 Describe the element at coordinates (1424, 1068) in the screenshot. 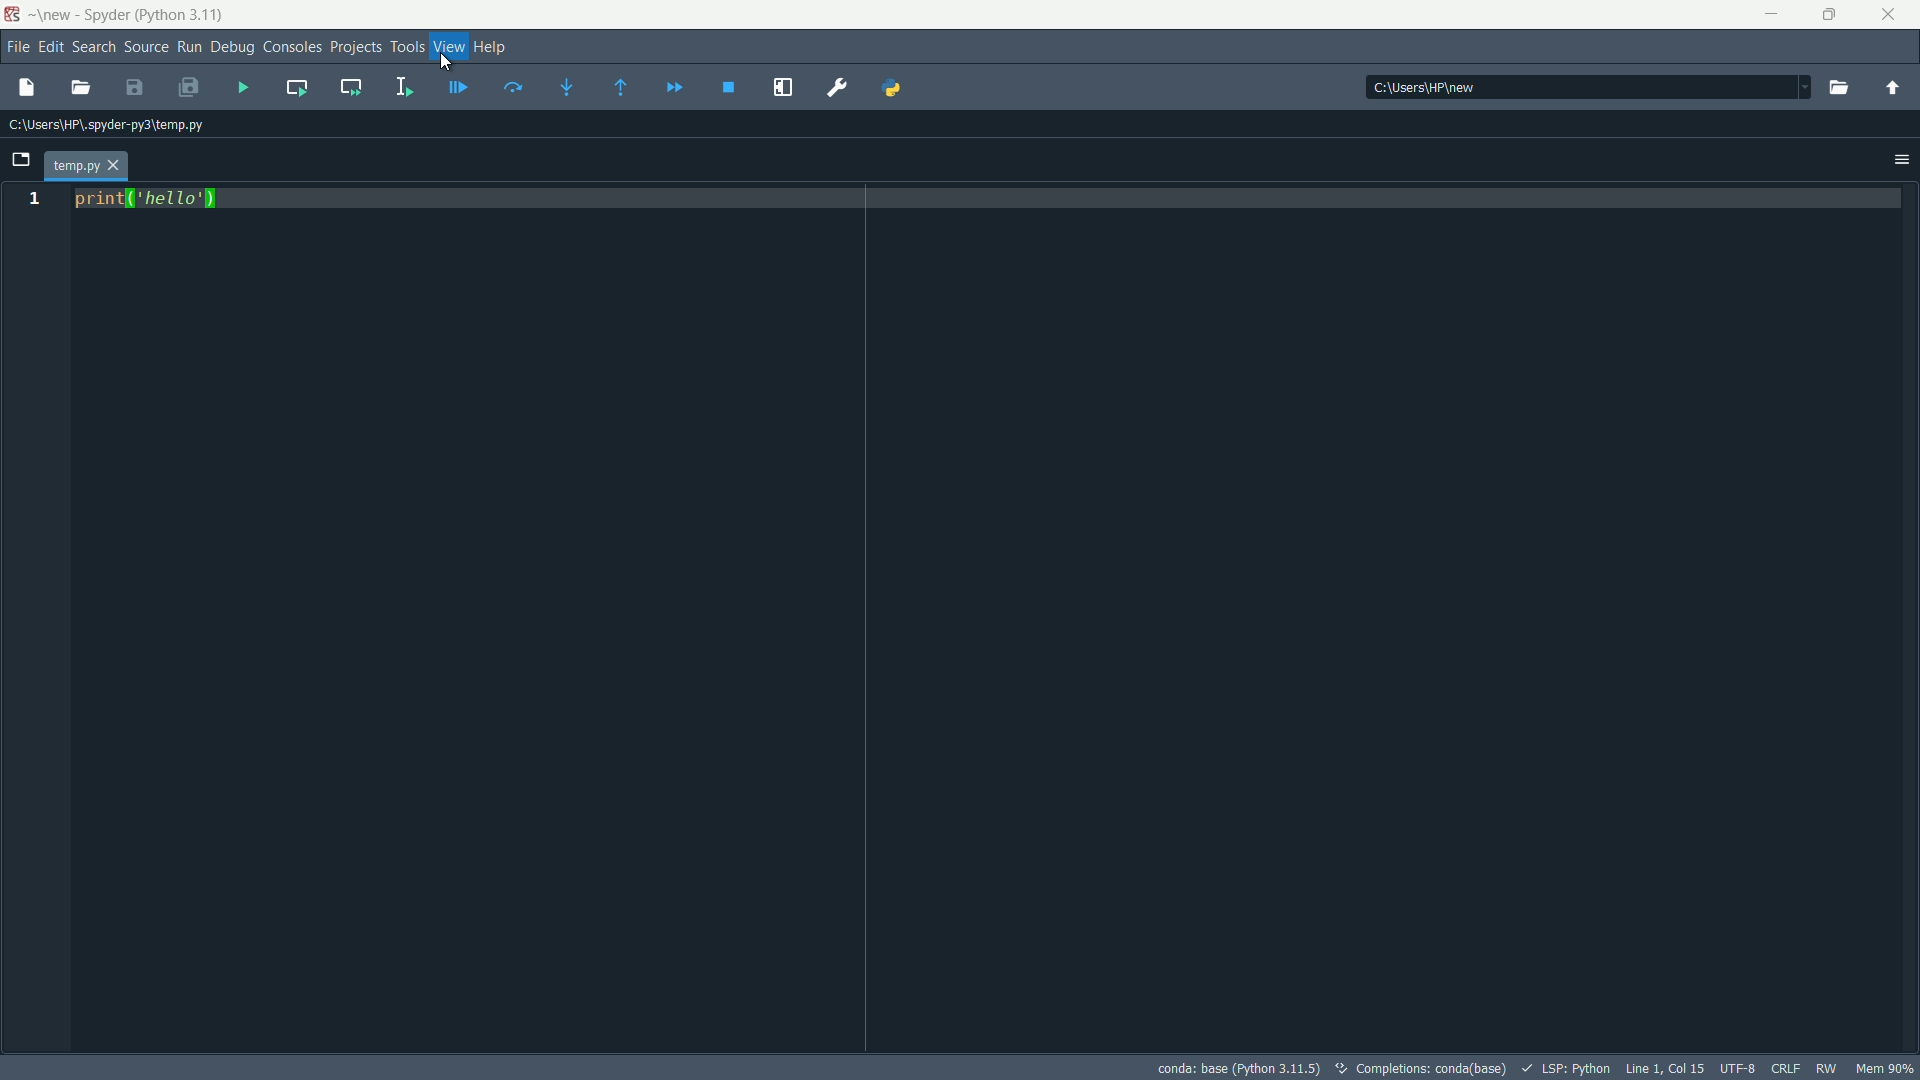

I see `completions: conda(base)` at that location.